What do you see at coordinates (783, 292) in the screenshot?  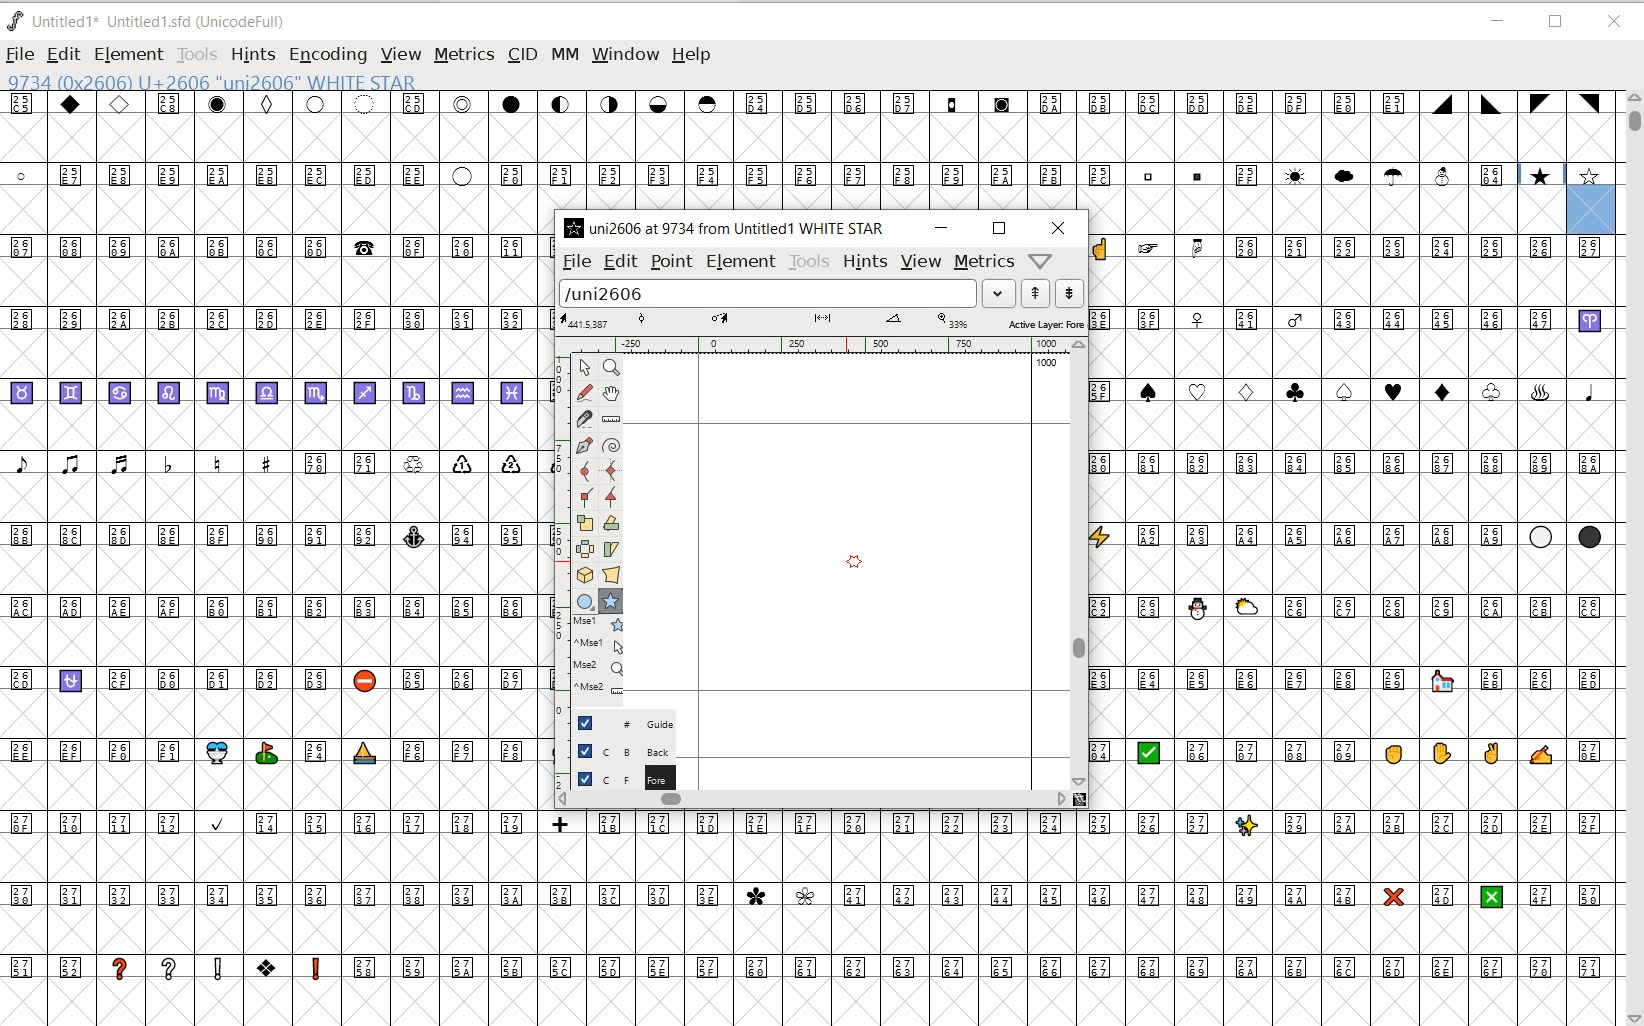 I see `load word list` at bounding box center [783, 292].